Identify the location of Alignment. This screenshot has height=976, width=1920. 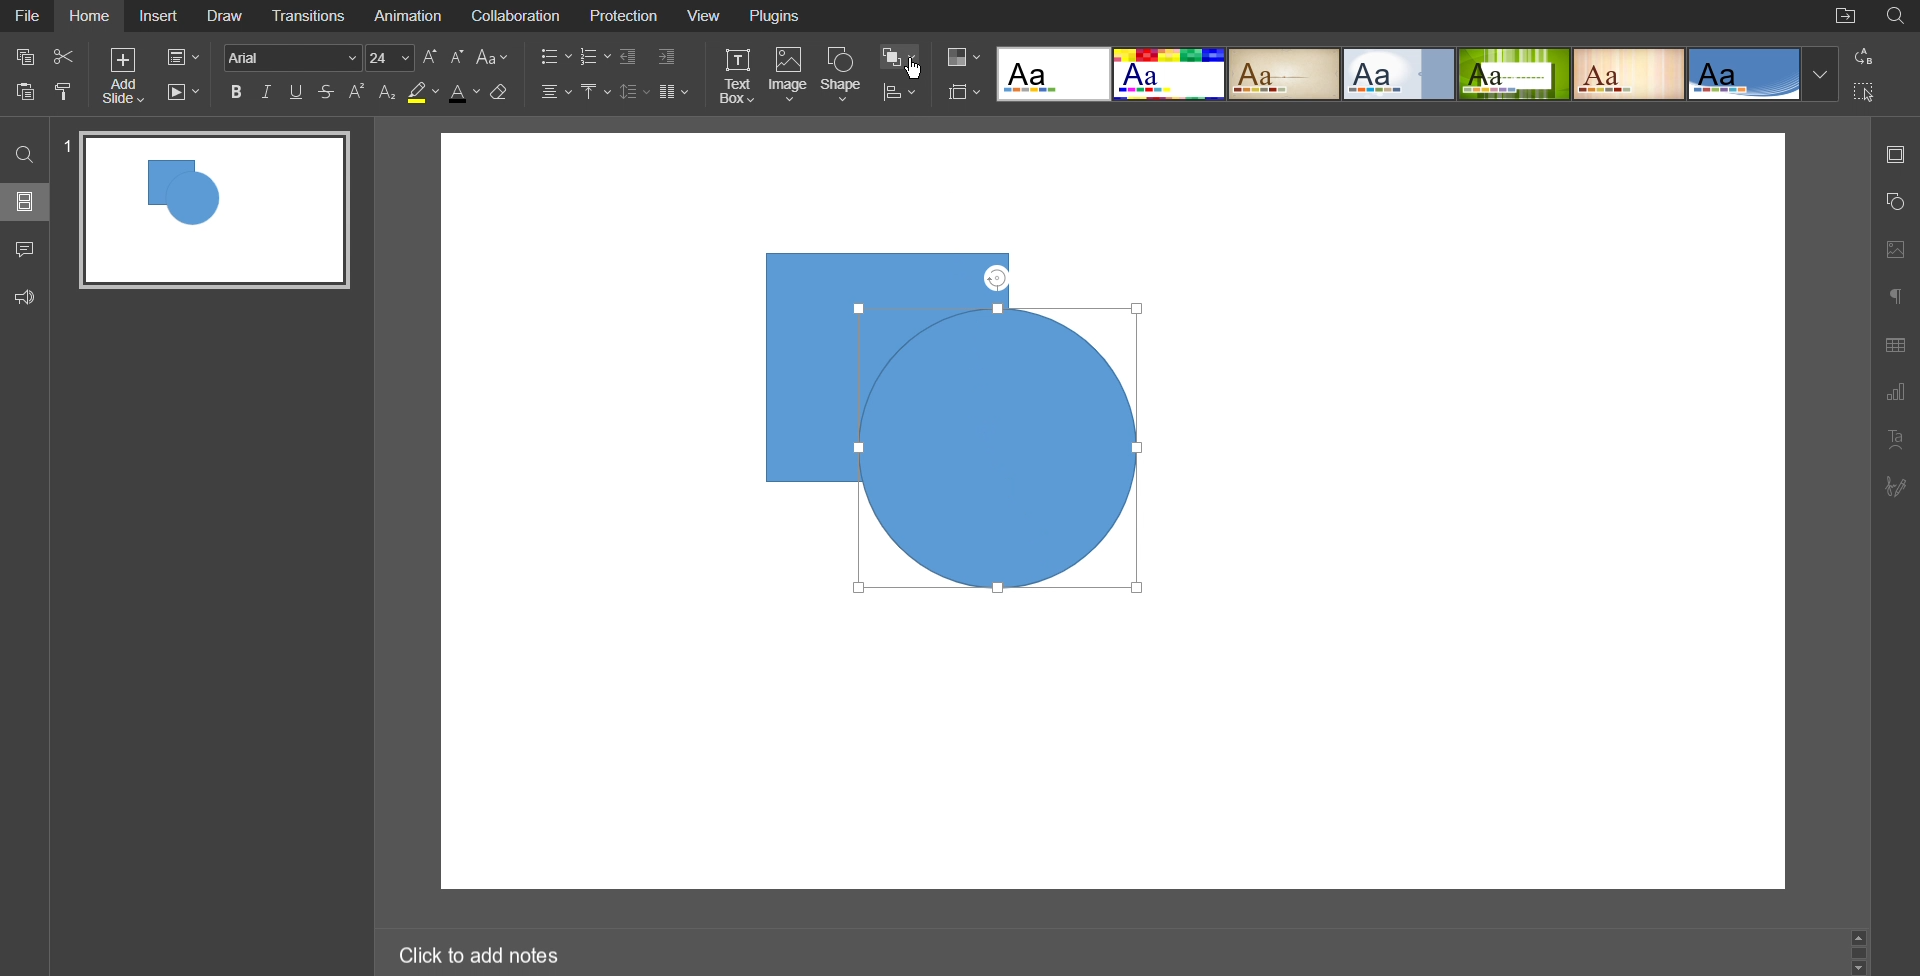
(554, 91).